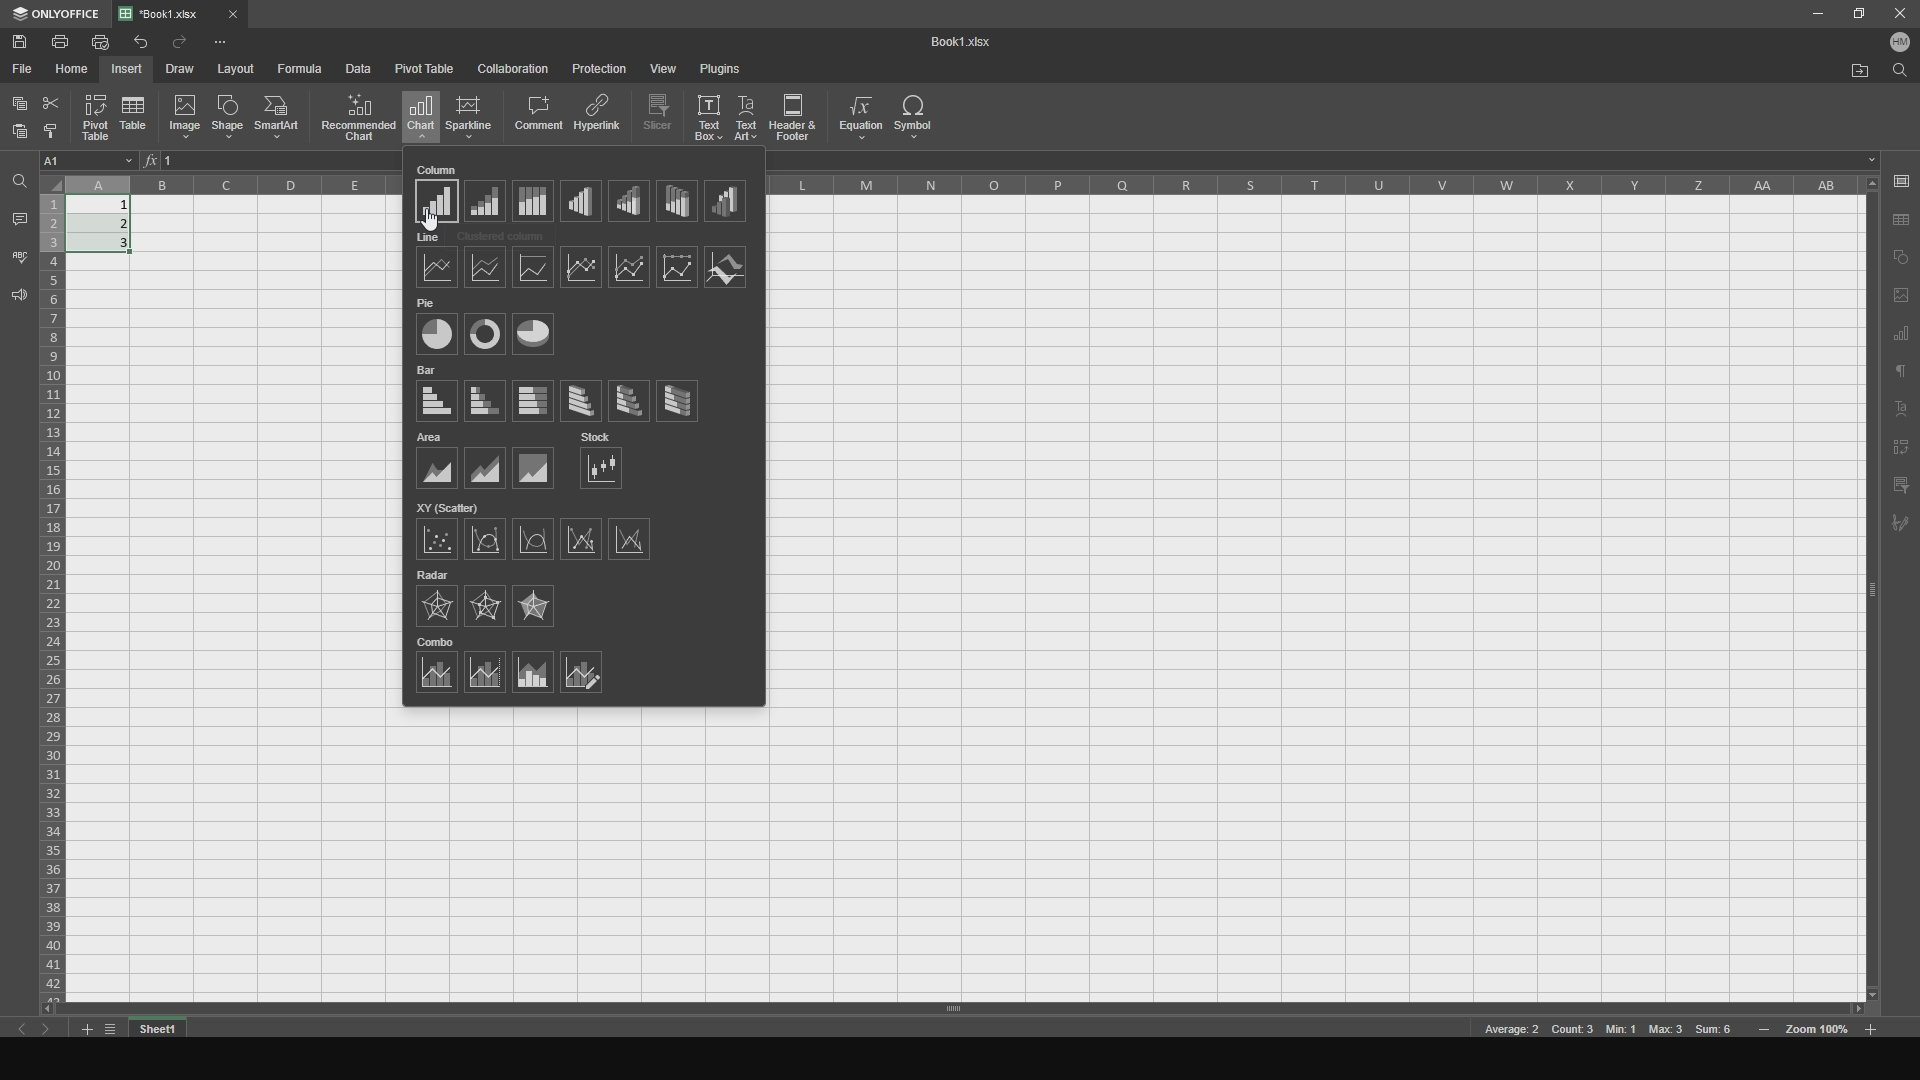 The height and width of the screenshot is (1080, 1920). I want to click on recommended chart, so click(354, 120).